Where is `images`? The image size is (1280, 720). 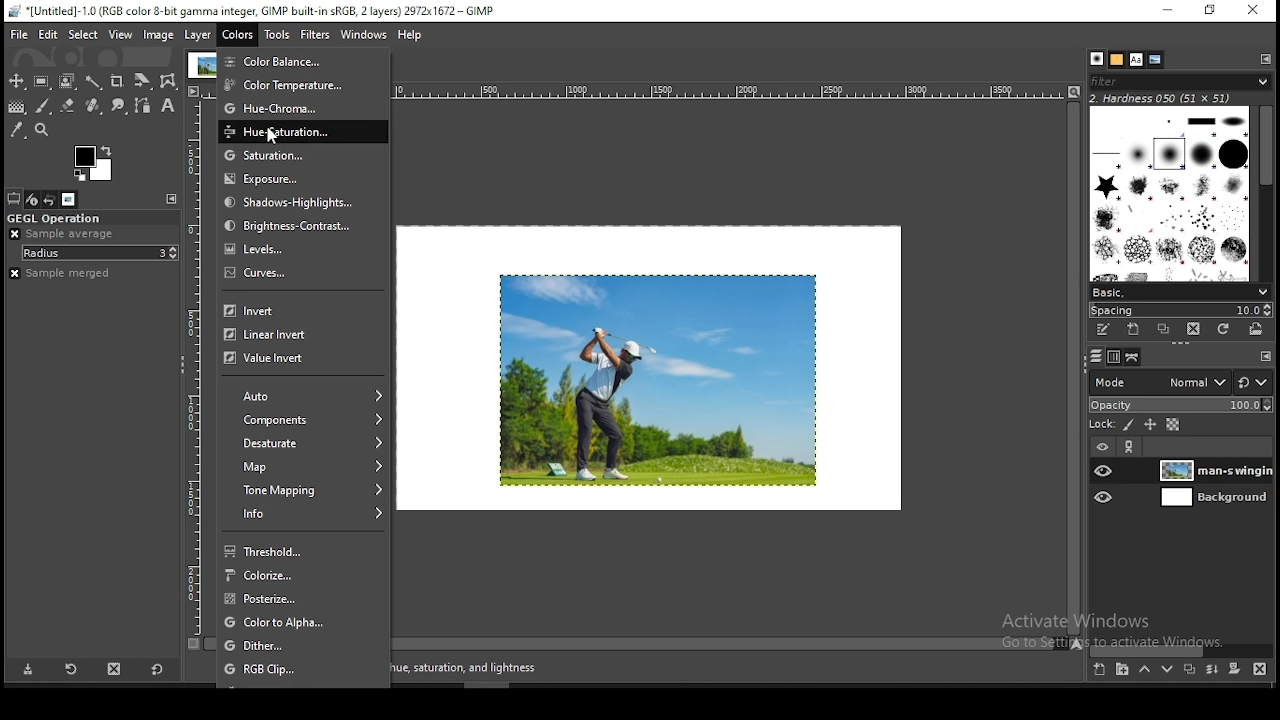 images is located at coordinates (68, 200).